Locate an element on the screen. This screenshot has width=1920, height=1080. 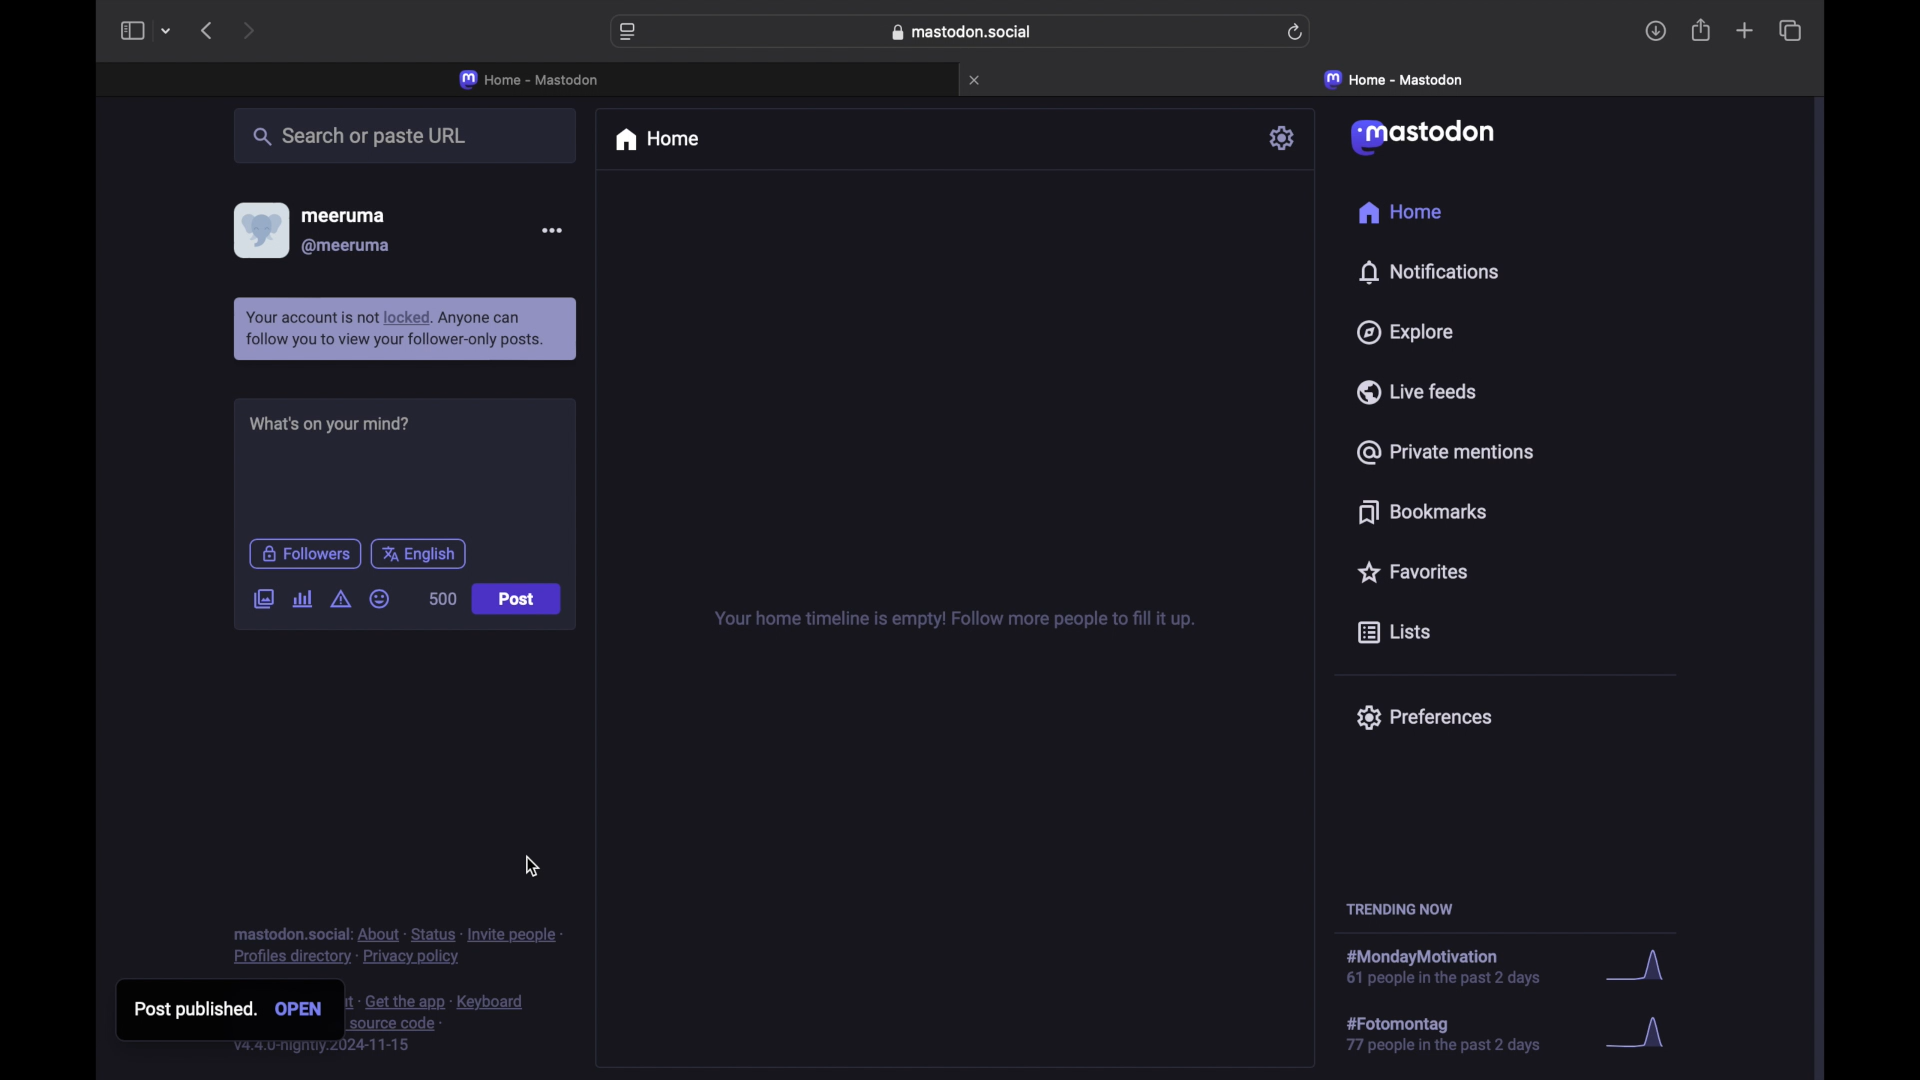
cursor is located at coordinates (532, 867).